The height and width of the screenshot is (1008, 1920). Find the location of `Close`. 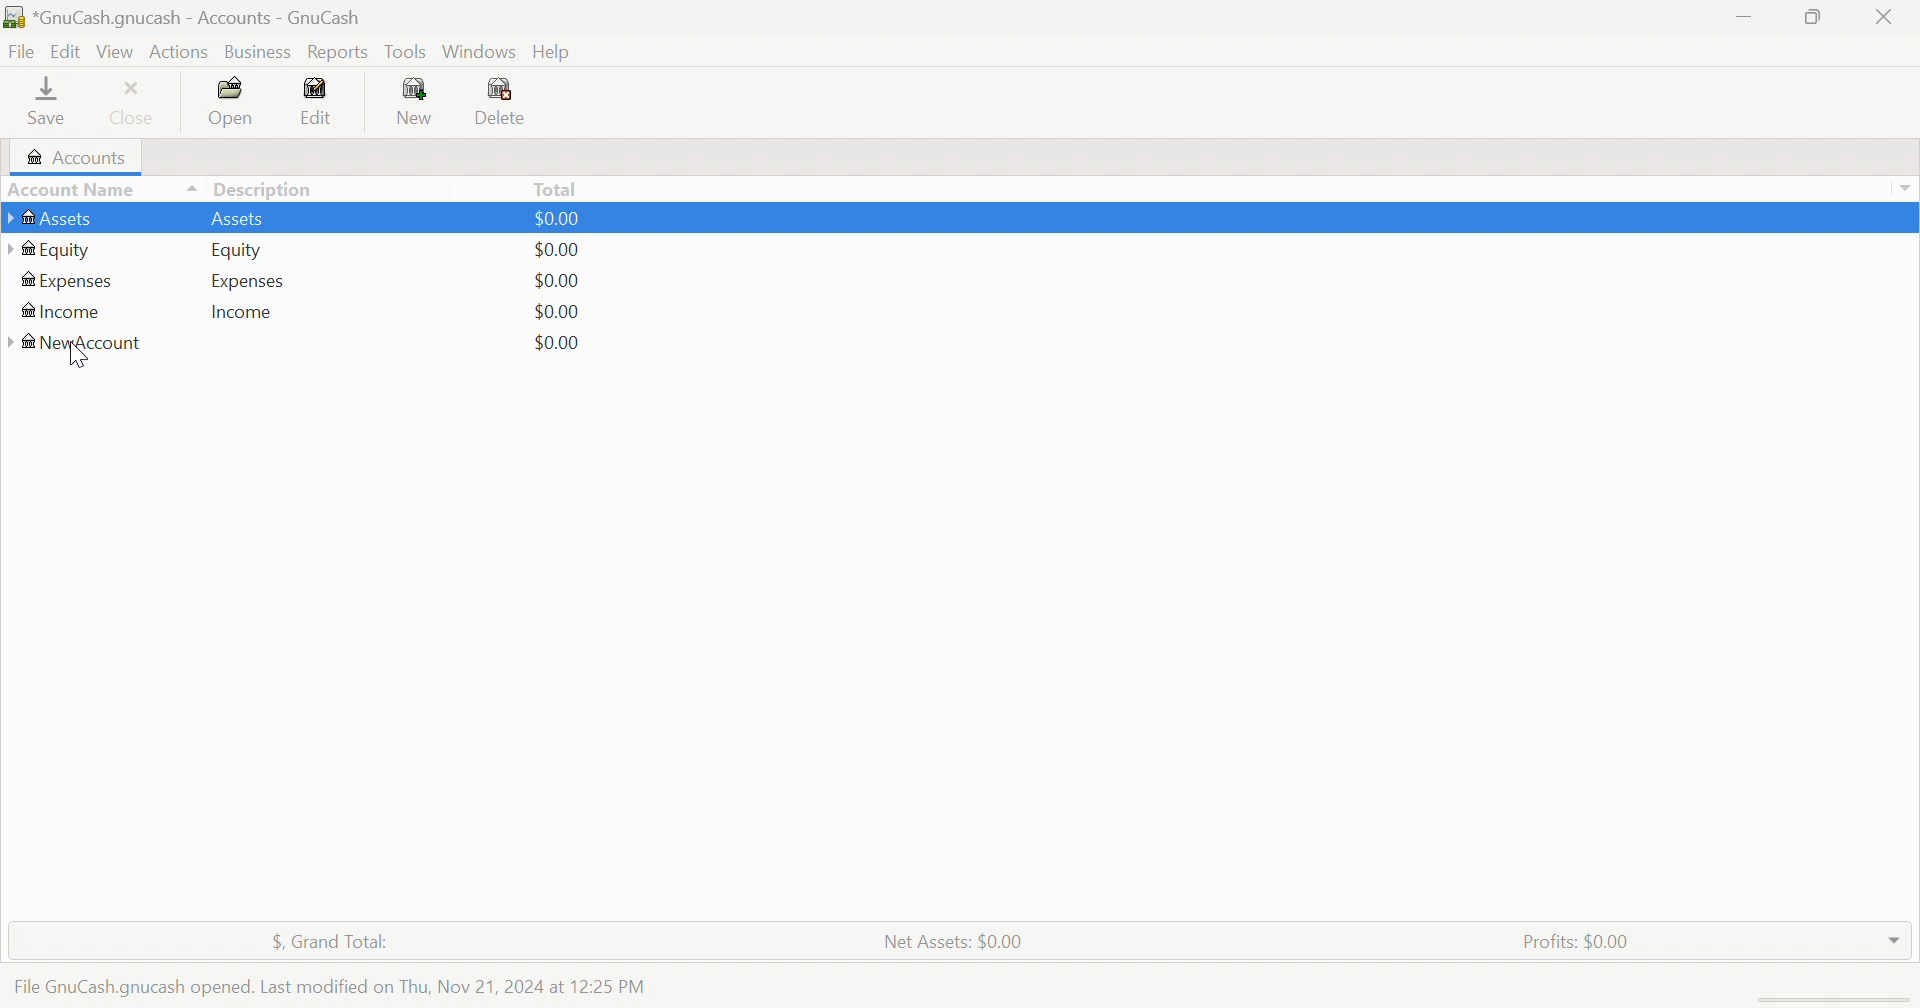

Close is located at coordinates (1885, 16).